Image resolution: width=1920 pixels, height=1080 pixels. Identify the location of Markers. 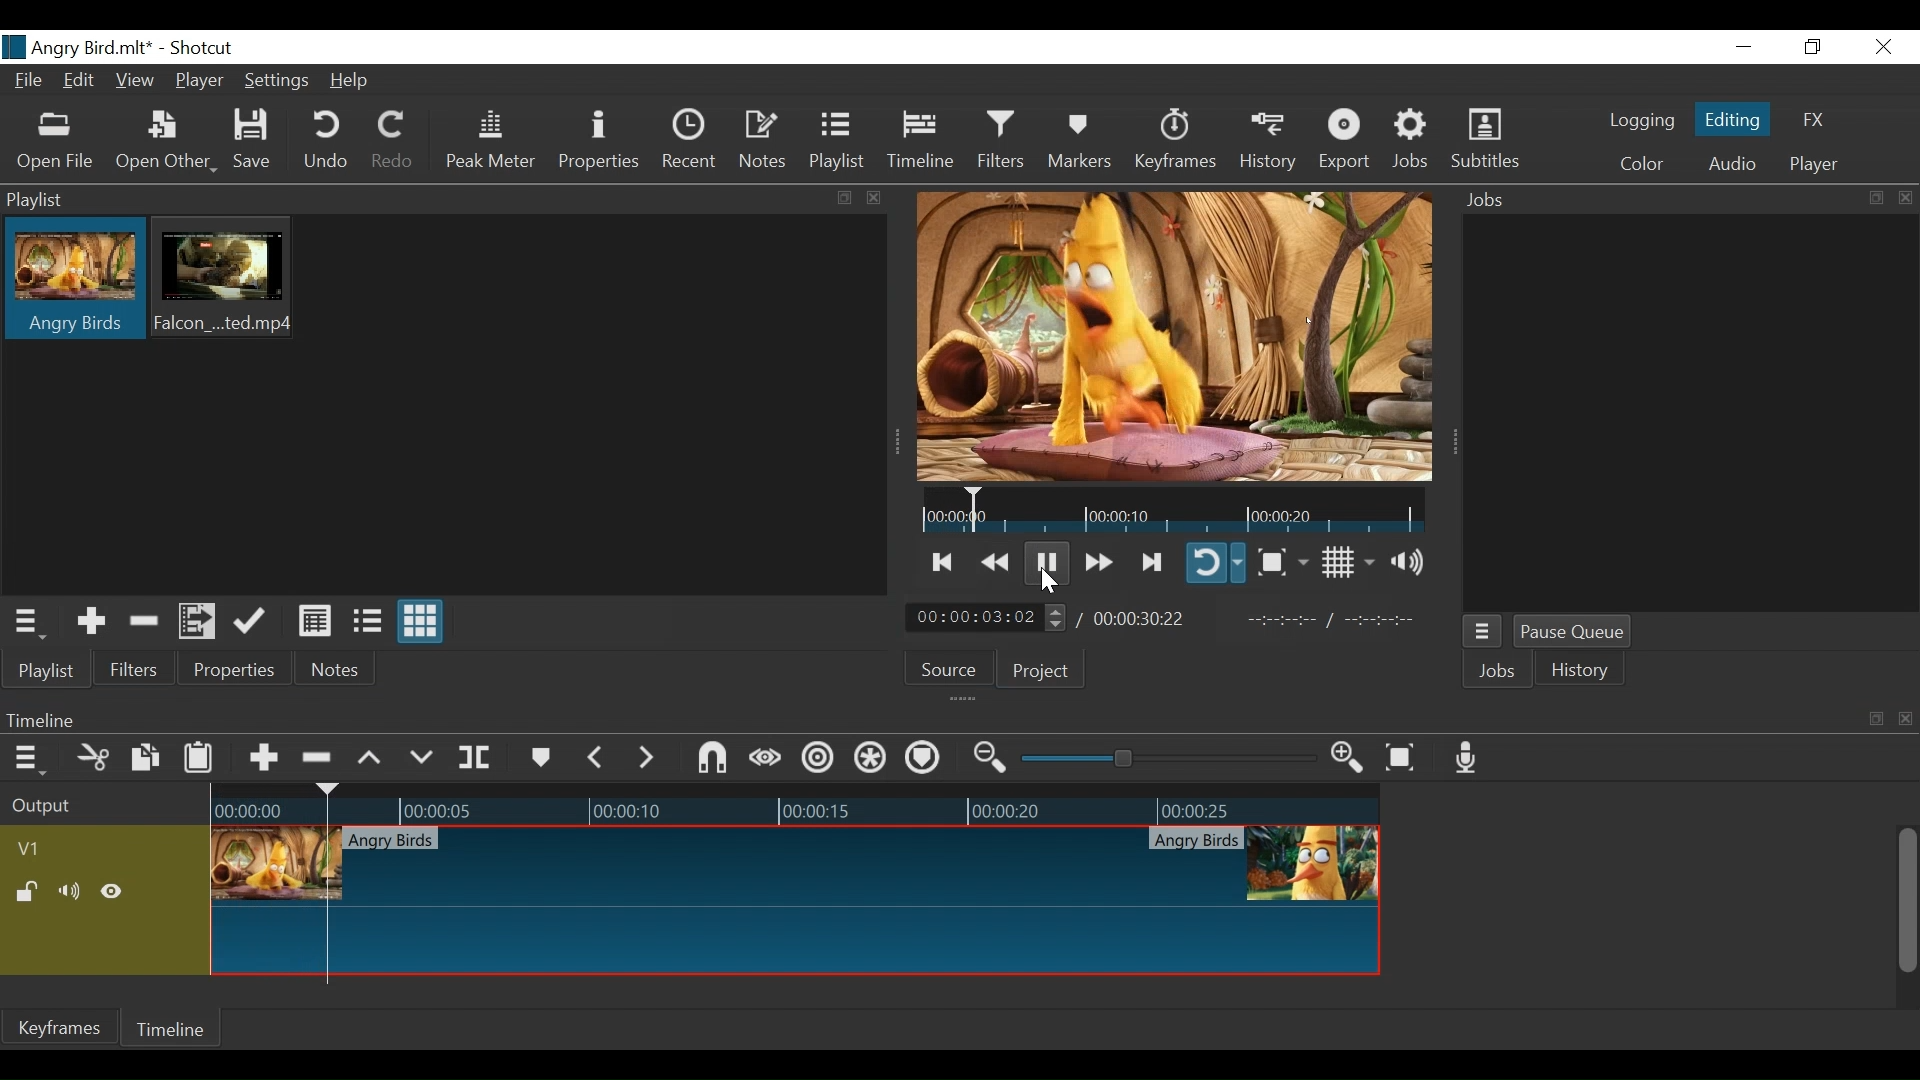
(542, 756).